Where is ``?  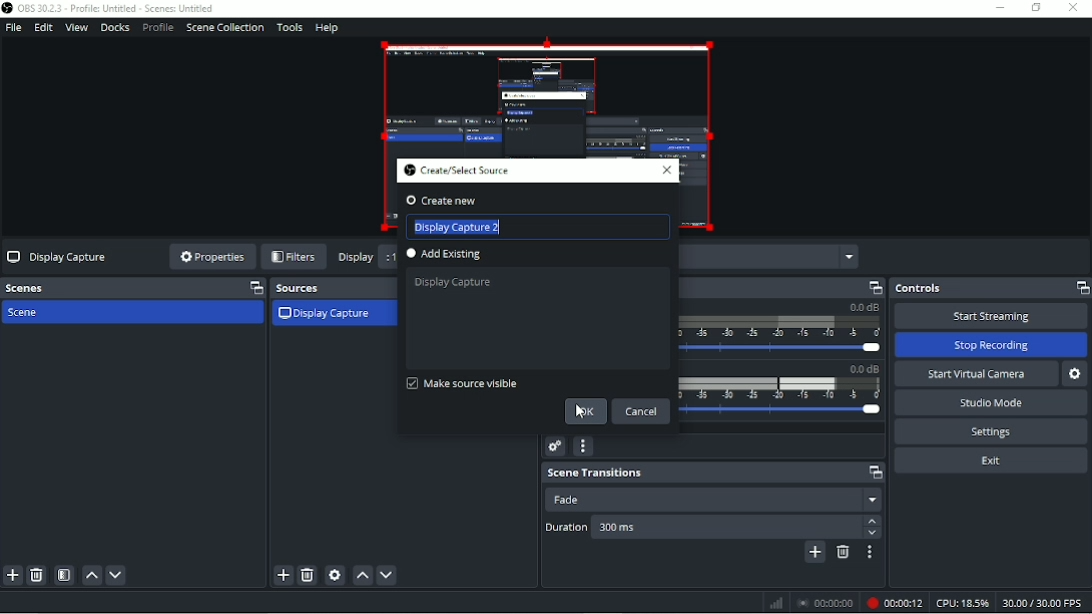
 is located at coordinates (449, 202).